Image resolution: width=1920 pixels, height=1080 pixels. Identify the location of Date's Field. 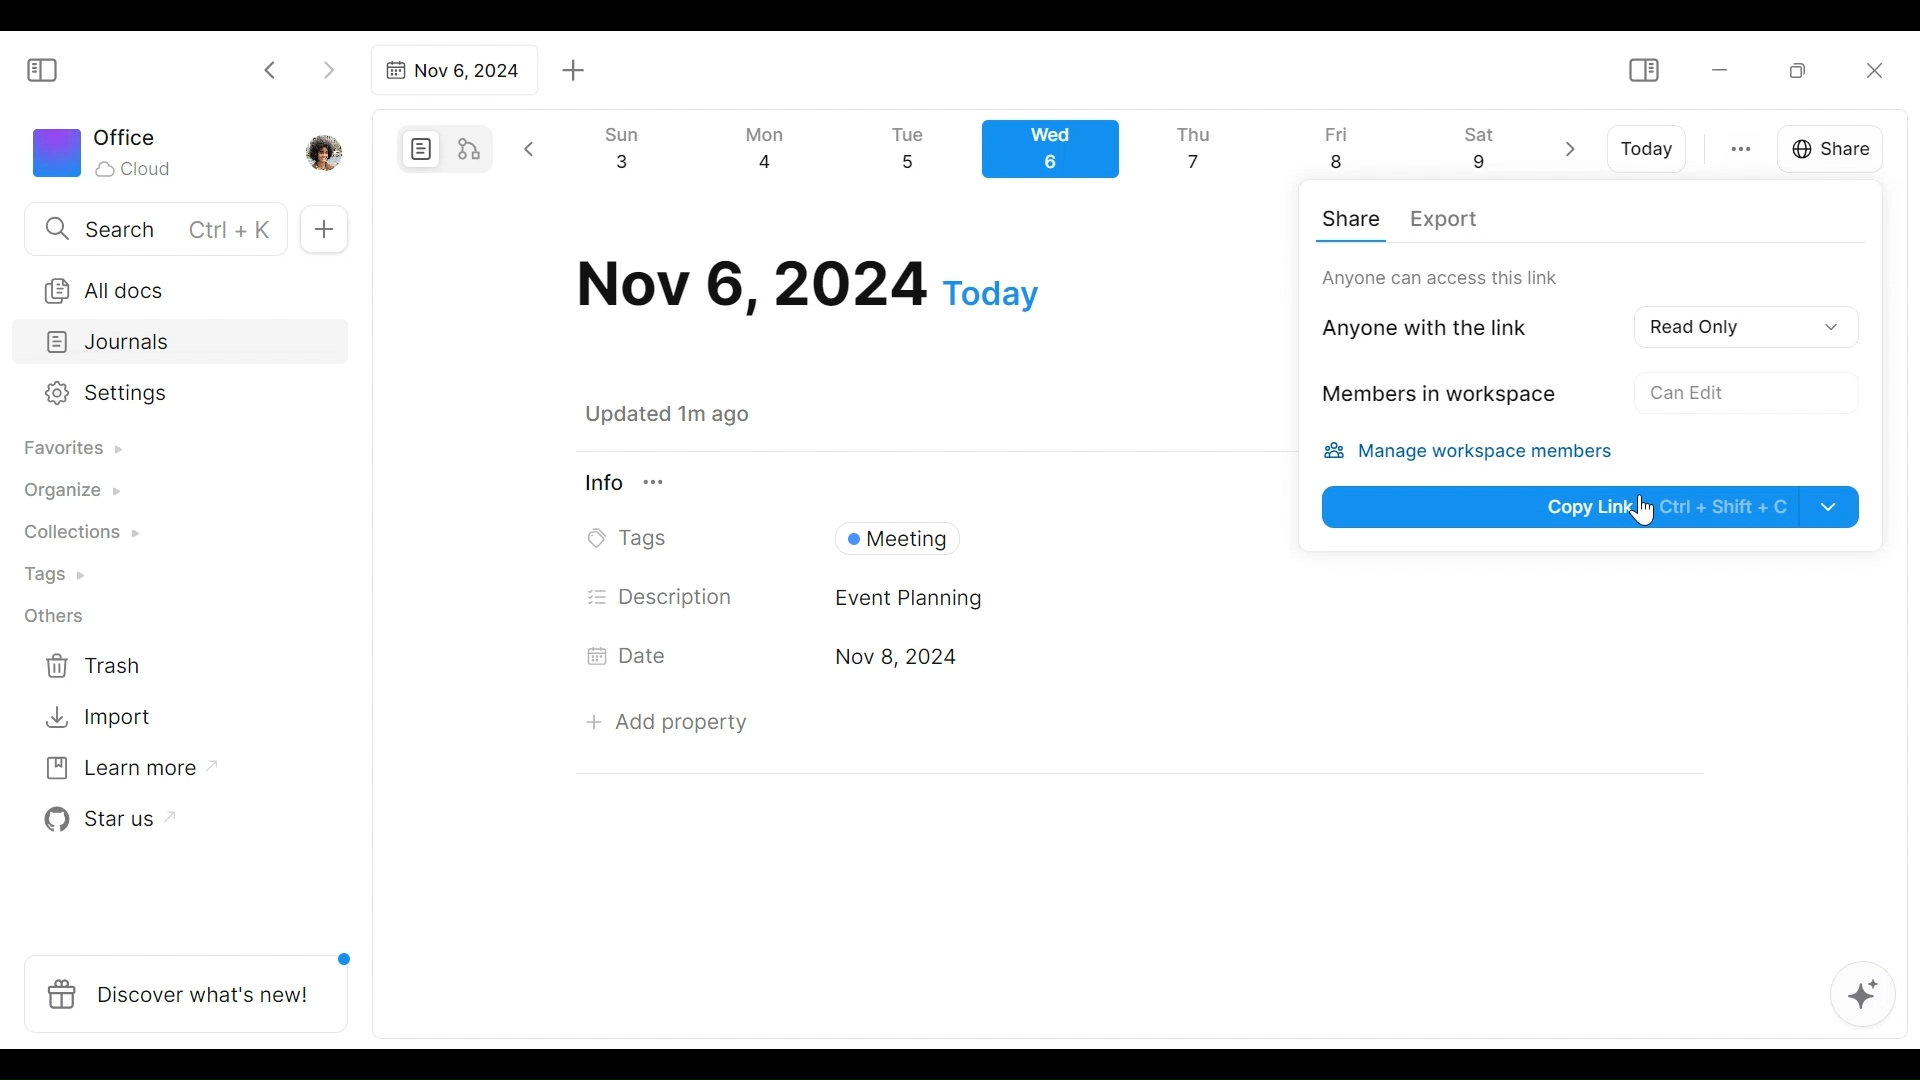
(1258, 659).